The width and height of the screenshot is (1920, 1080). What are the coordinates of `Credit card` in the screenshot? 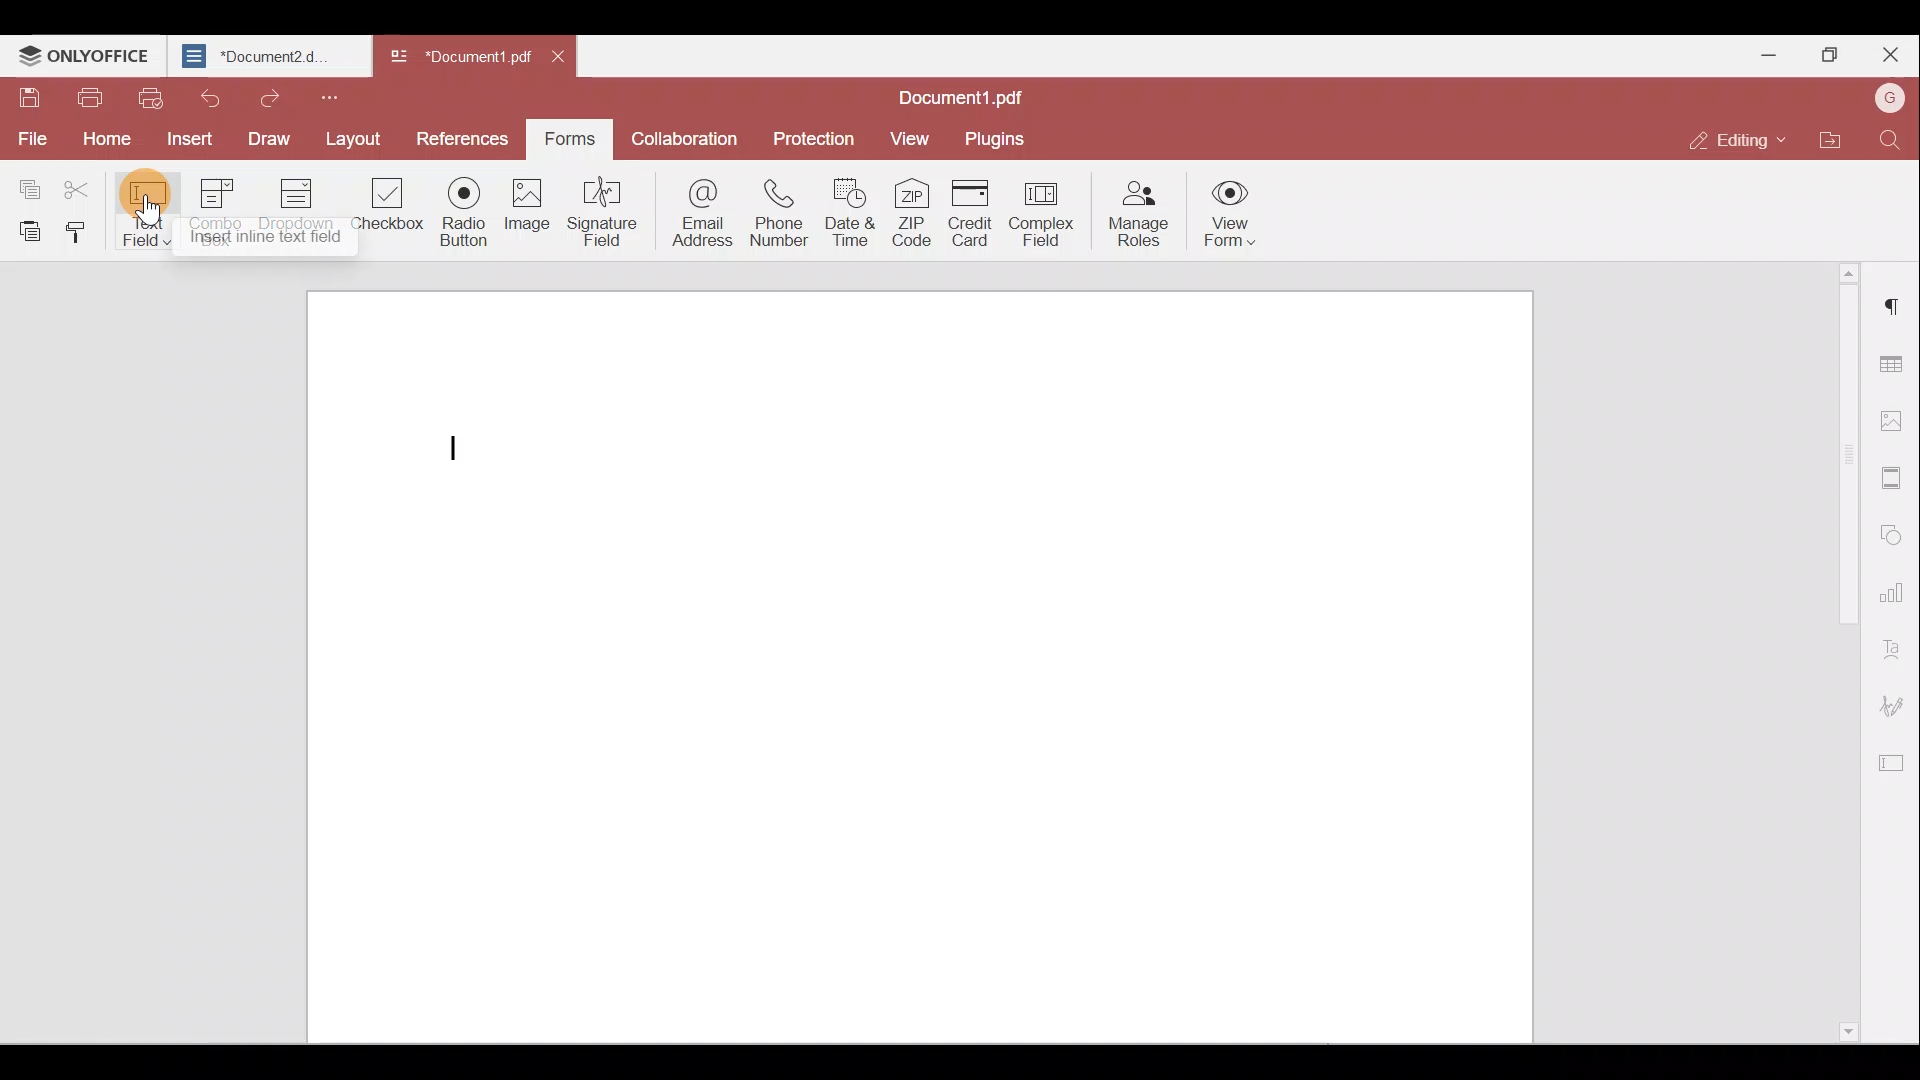 It's located at (972, 212).